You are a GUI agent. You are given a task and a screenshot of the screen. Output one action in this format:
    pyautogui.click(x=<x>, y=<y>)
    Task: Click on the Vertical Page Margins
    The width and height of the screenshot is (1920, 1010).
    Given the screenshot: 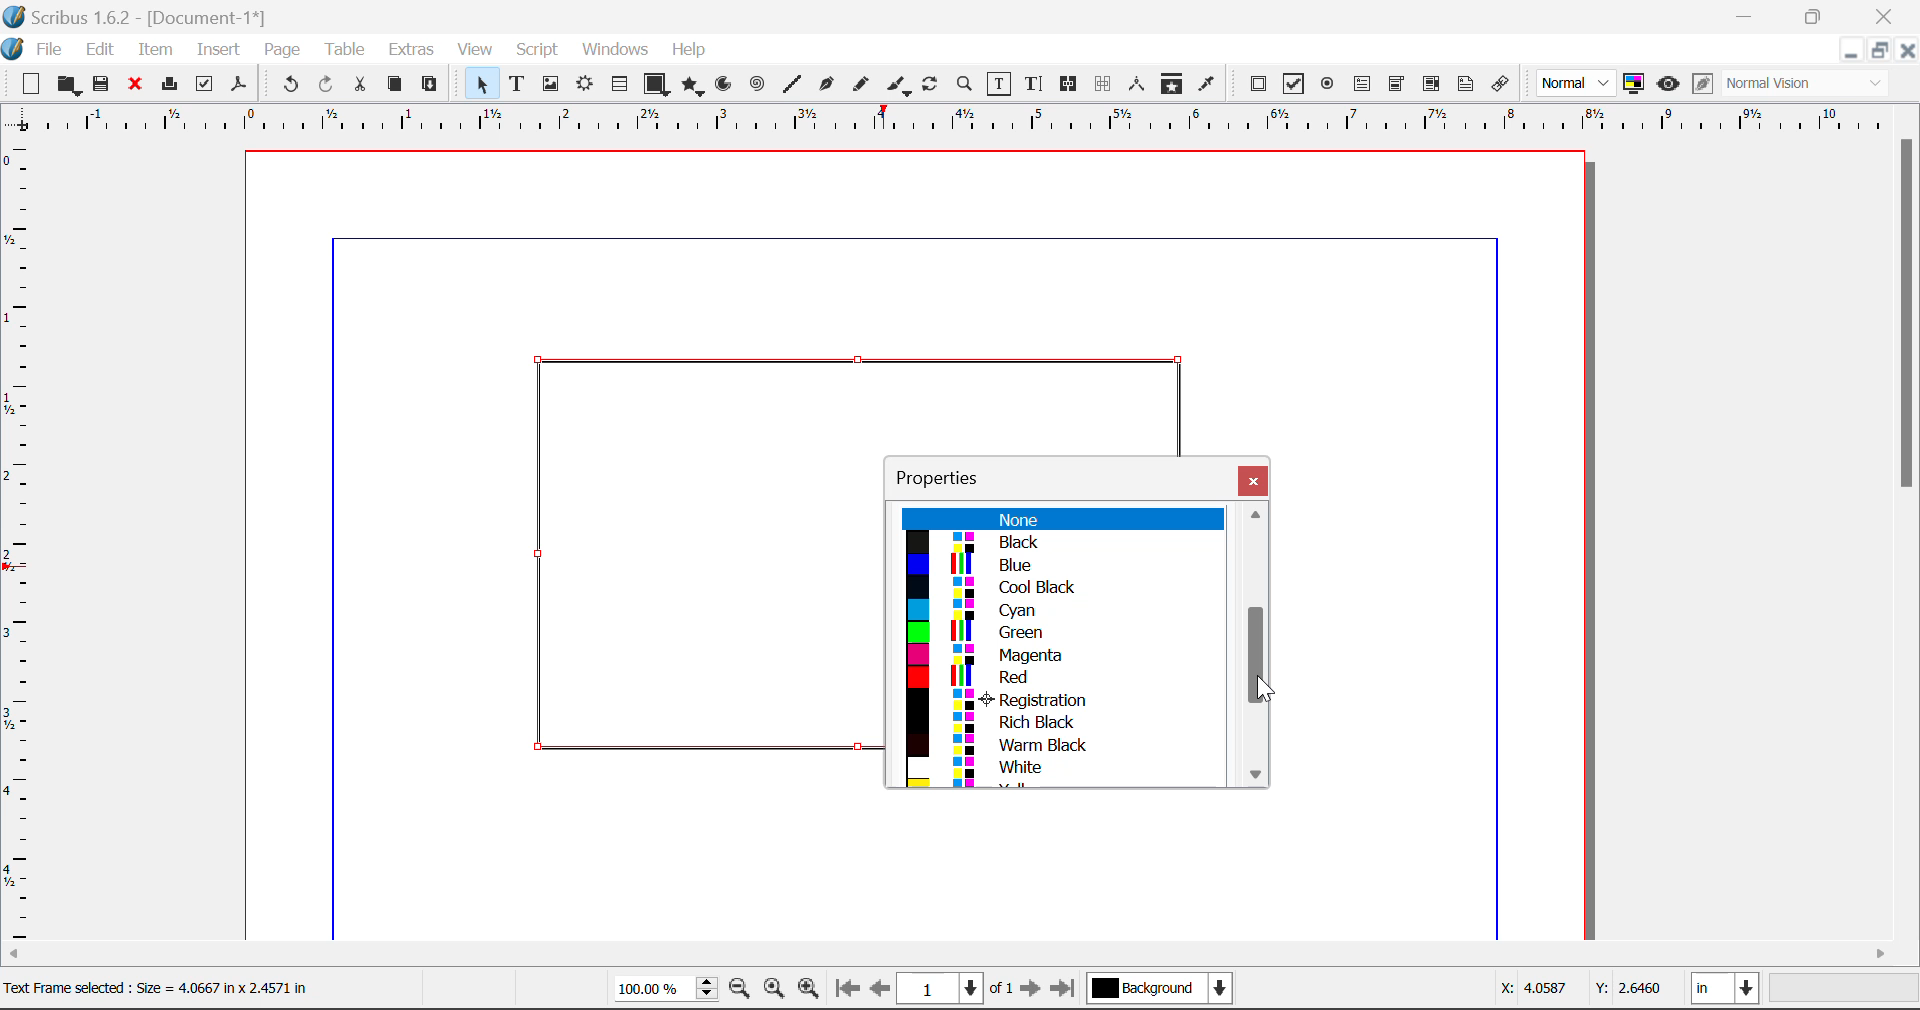 What is the action you would take?
    pyautogui.click(x=970, y=120)
    